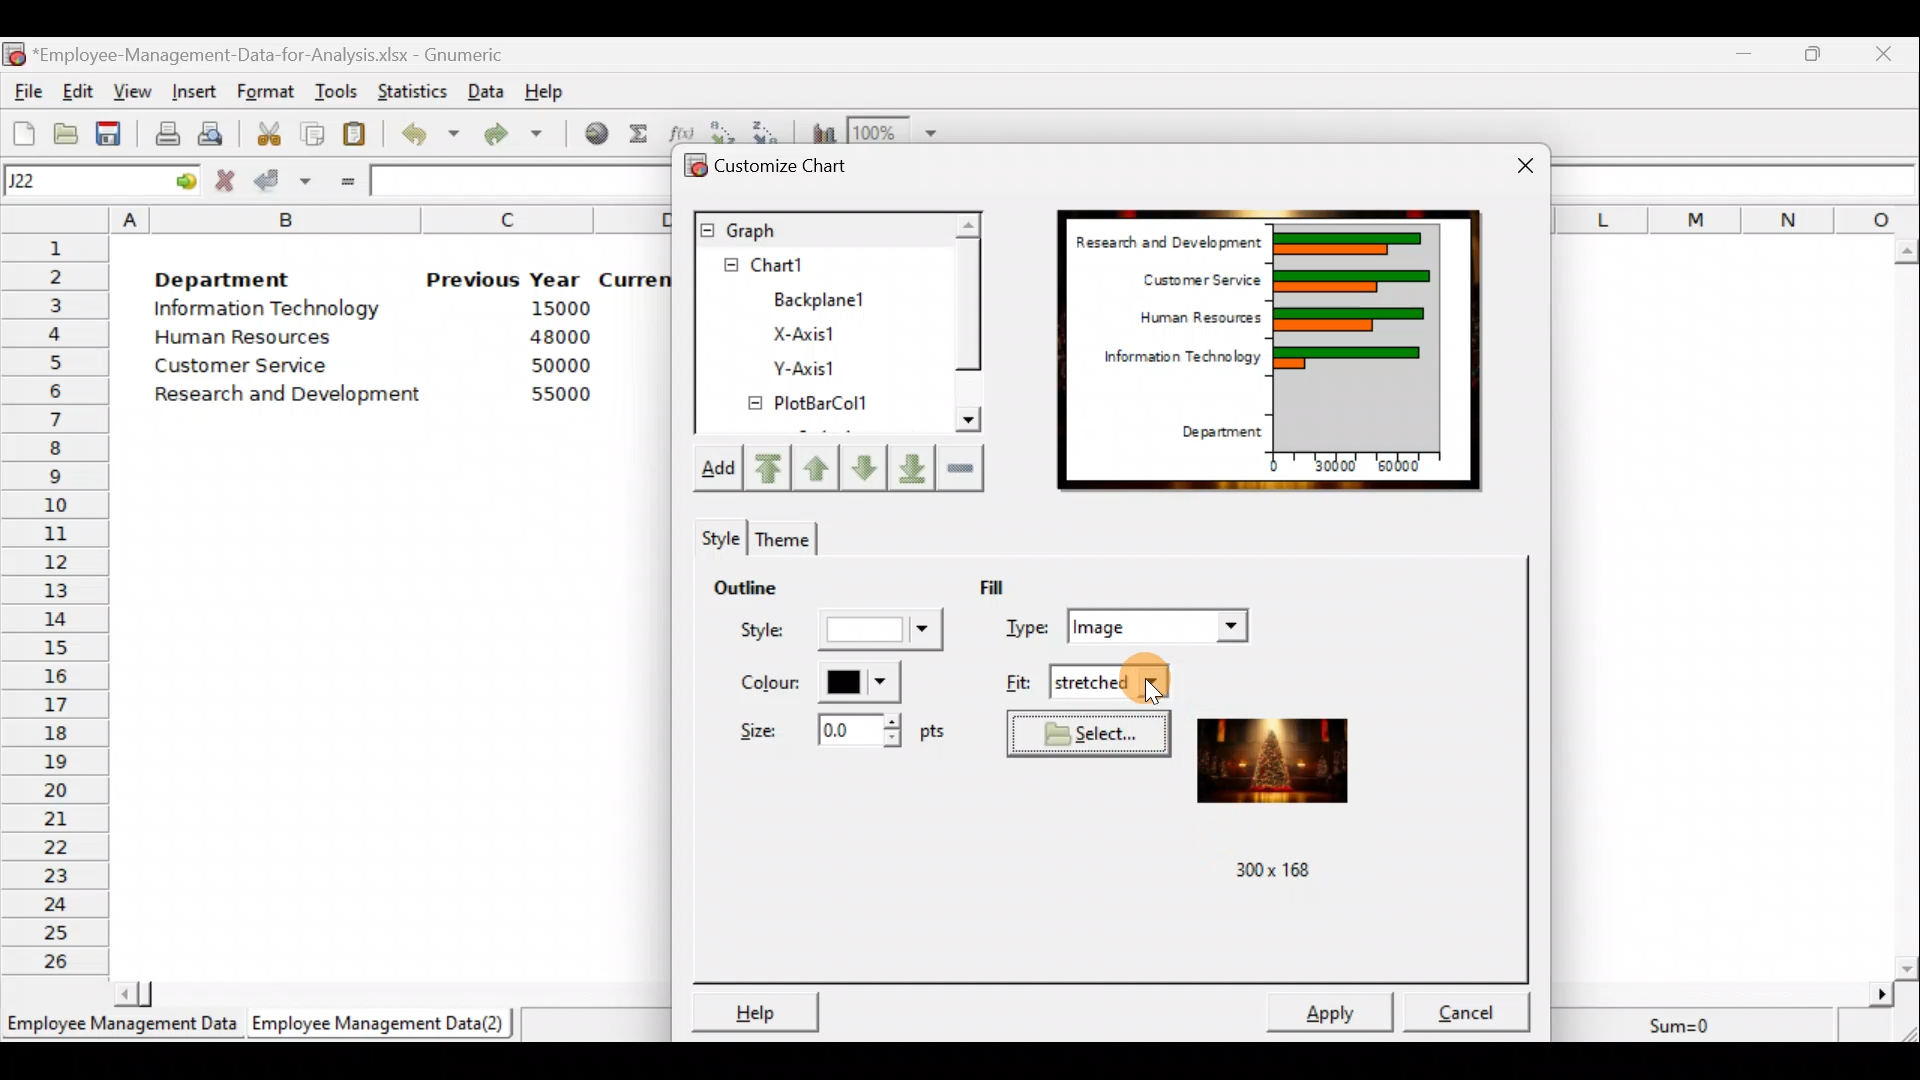 The image size is (1920, 1080). Describe the element at coordinates (559, 339) in the screenshot. I see `48000` at that location.